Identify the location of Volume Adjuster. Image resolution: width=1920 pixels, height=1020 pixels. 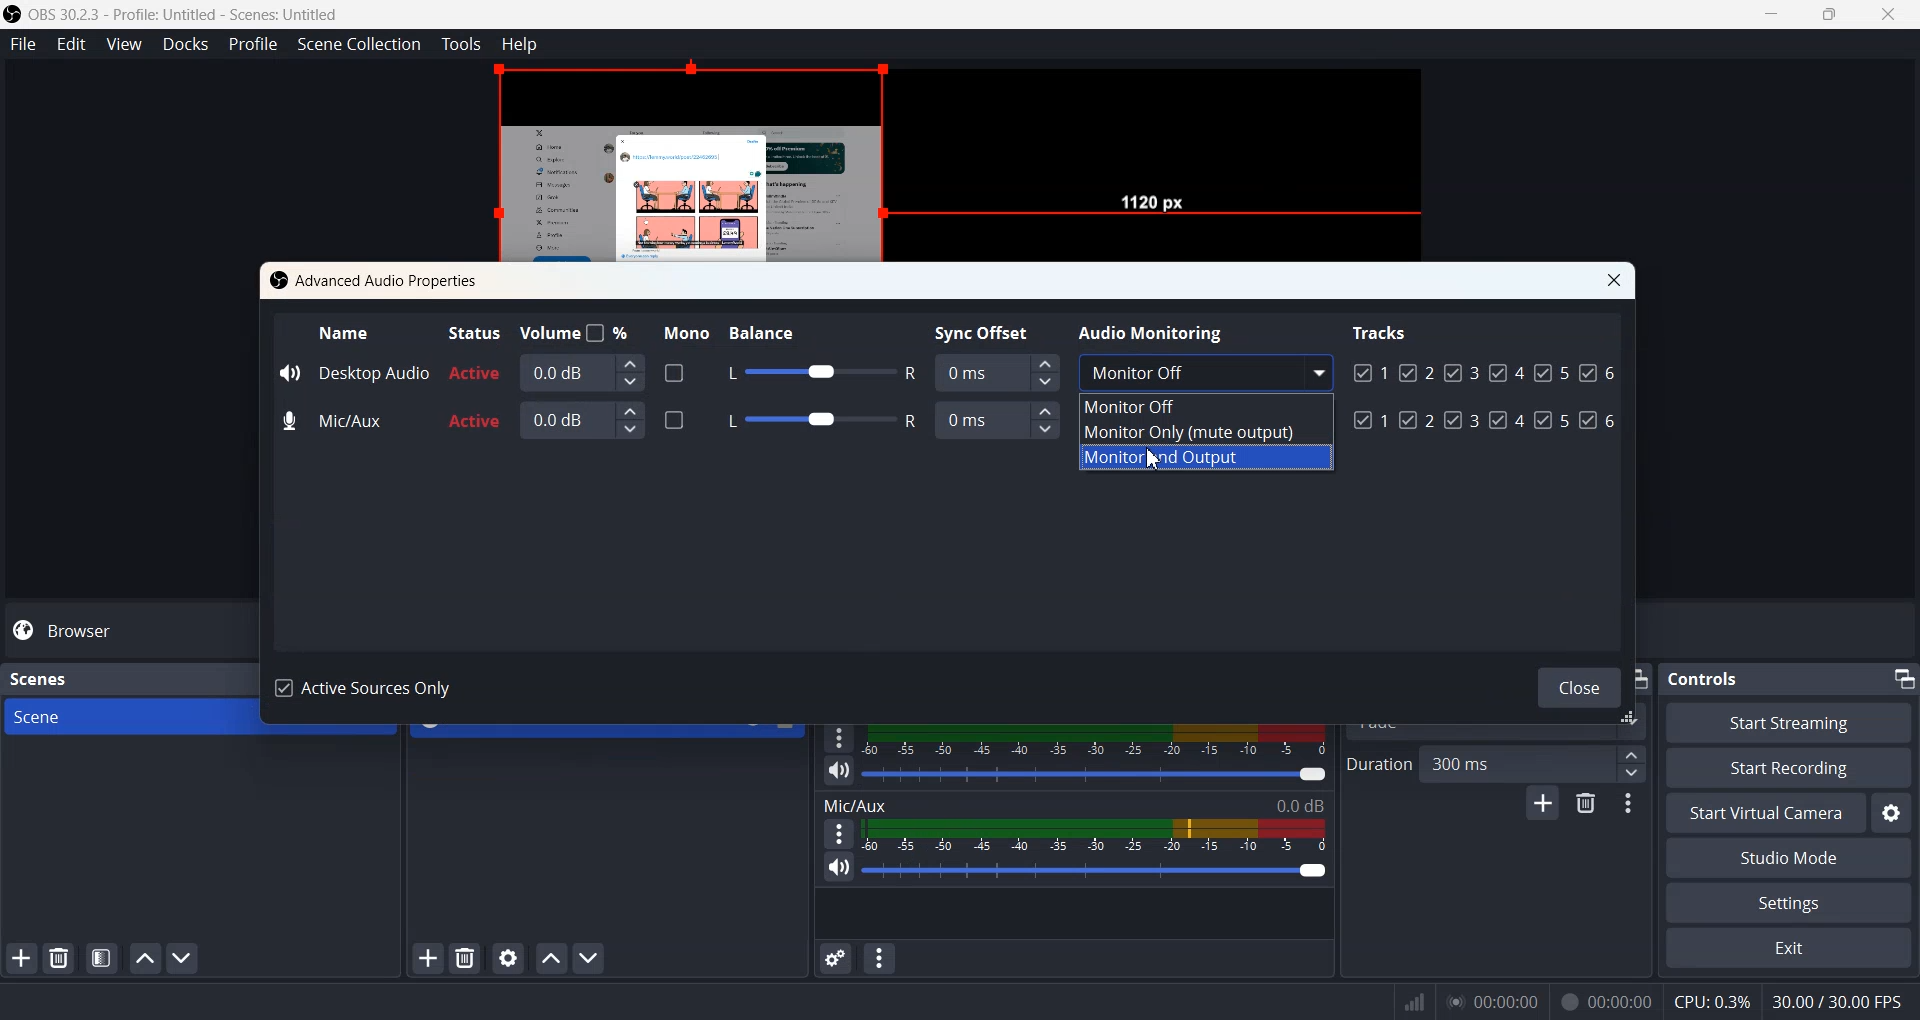
(1094, 870).